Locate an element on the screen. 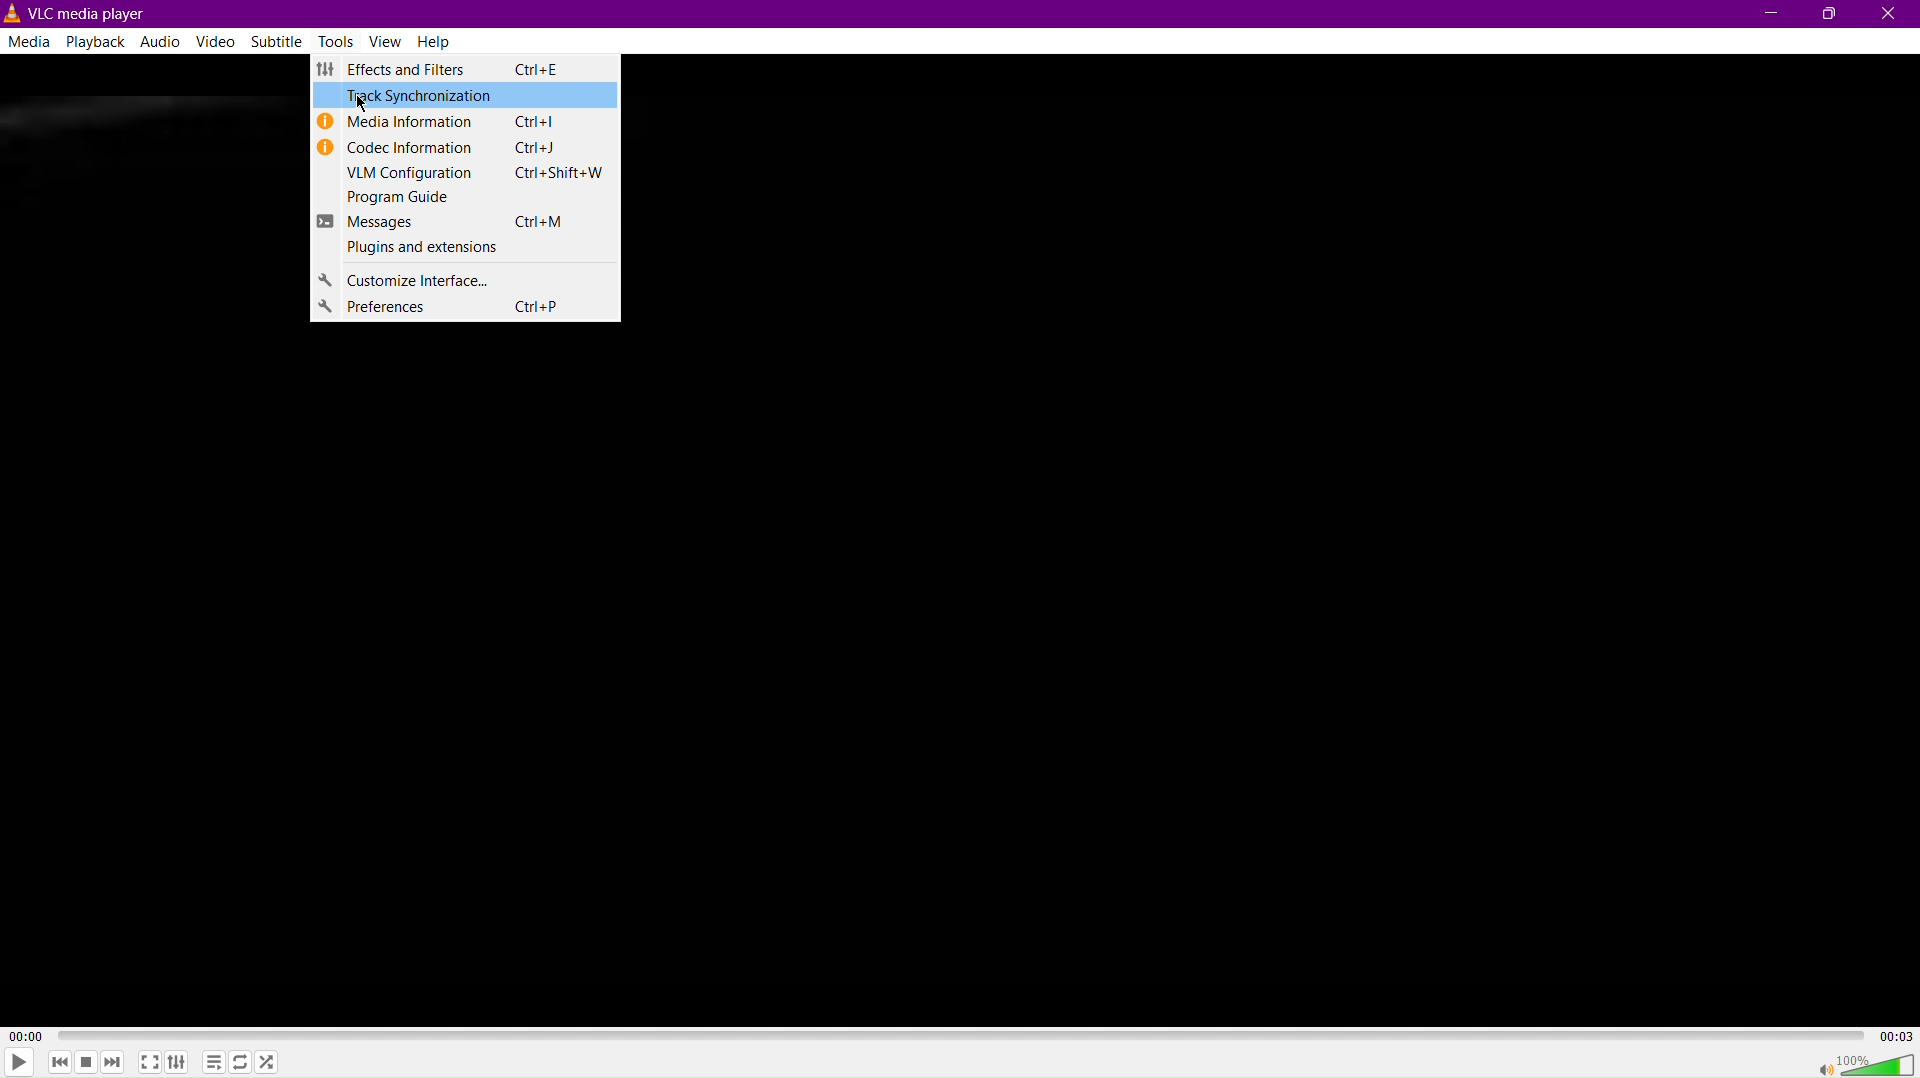 This screenshot has width=1920, height=1078. Total/remaining time is located at coordinates (1897, 1035).